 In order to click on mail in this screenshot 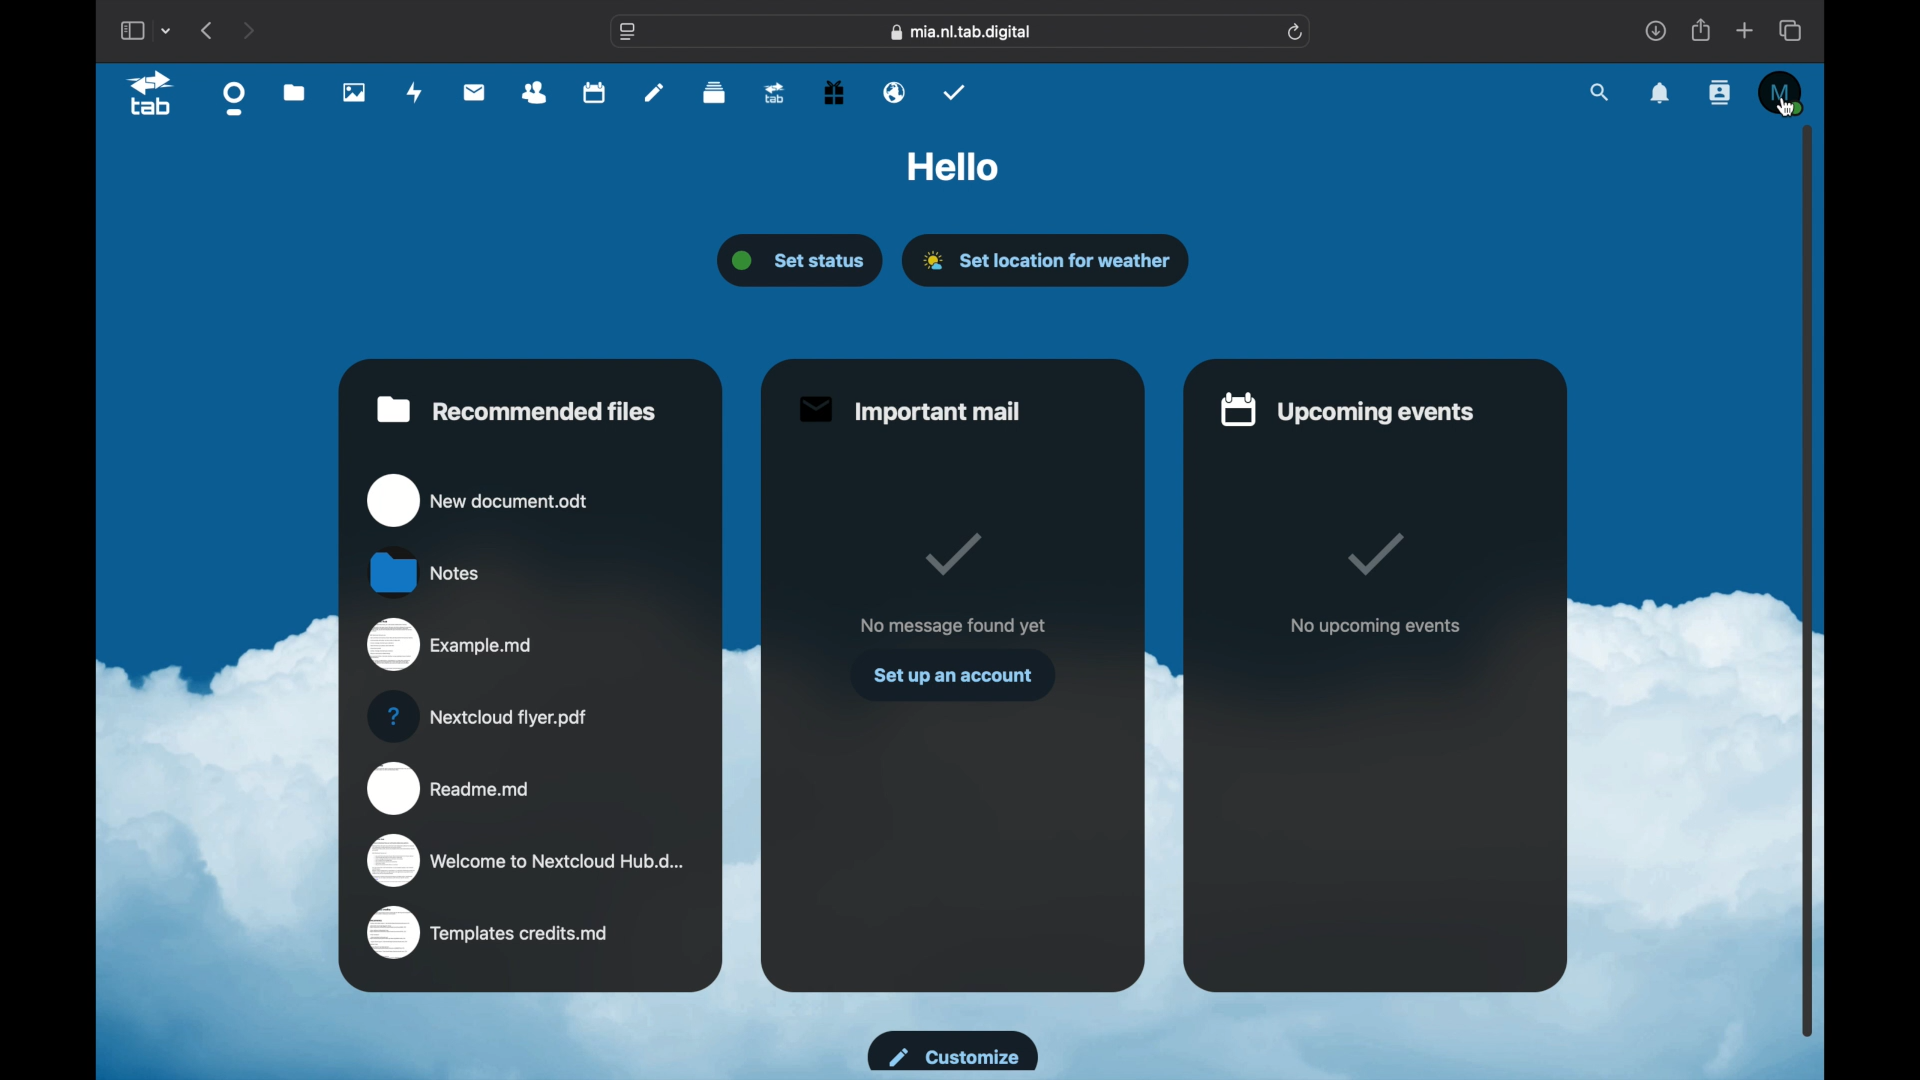, I will do `click(476, 92)`.